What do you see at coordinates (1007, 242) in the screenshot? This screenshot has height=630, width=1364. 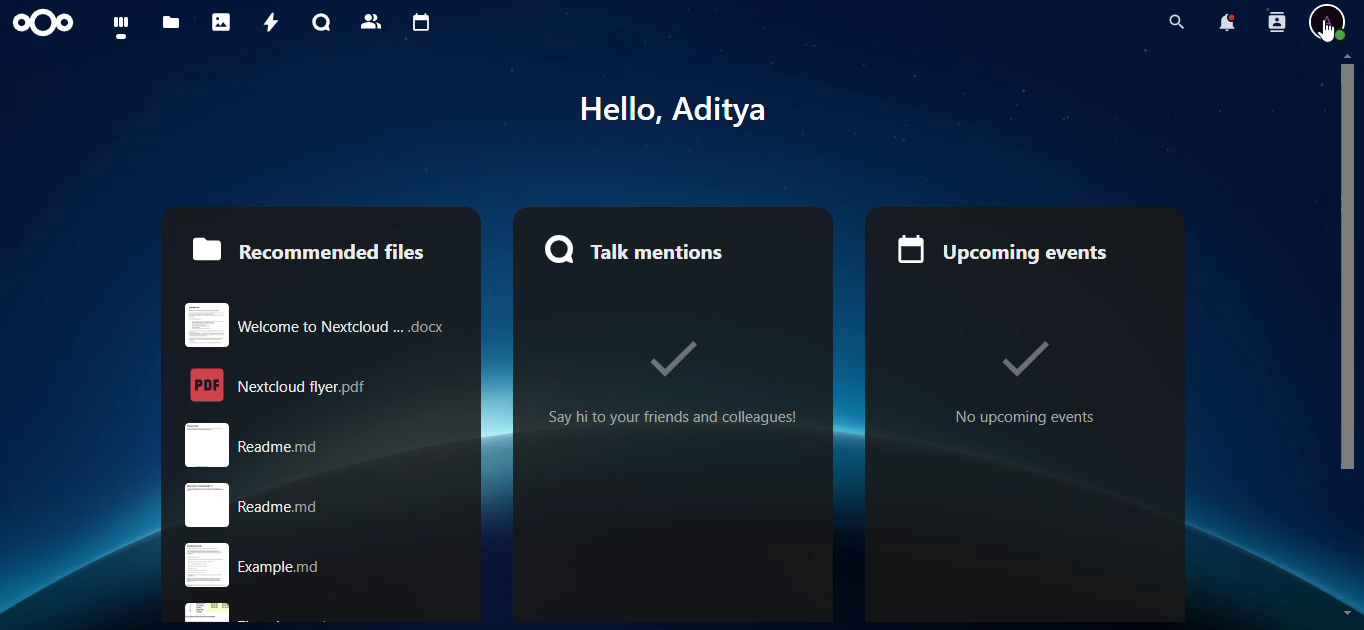 I see `upcoming events` at bounding box center [1007, 242].